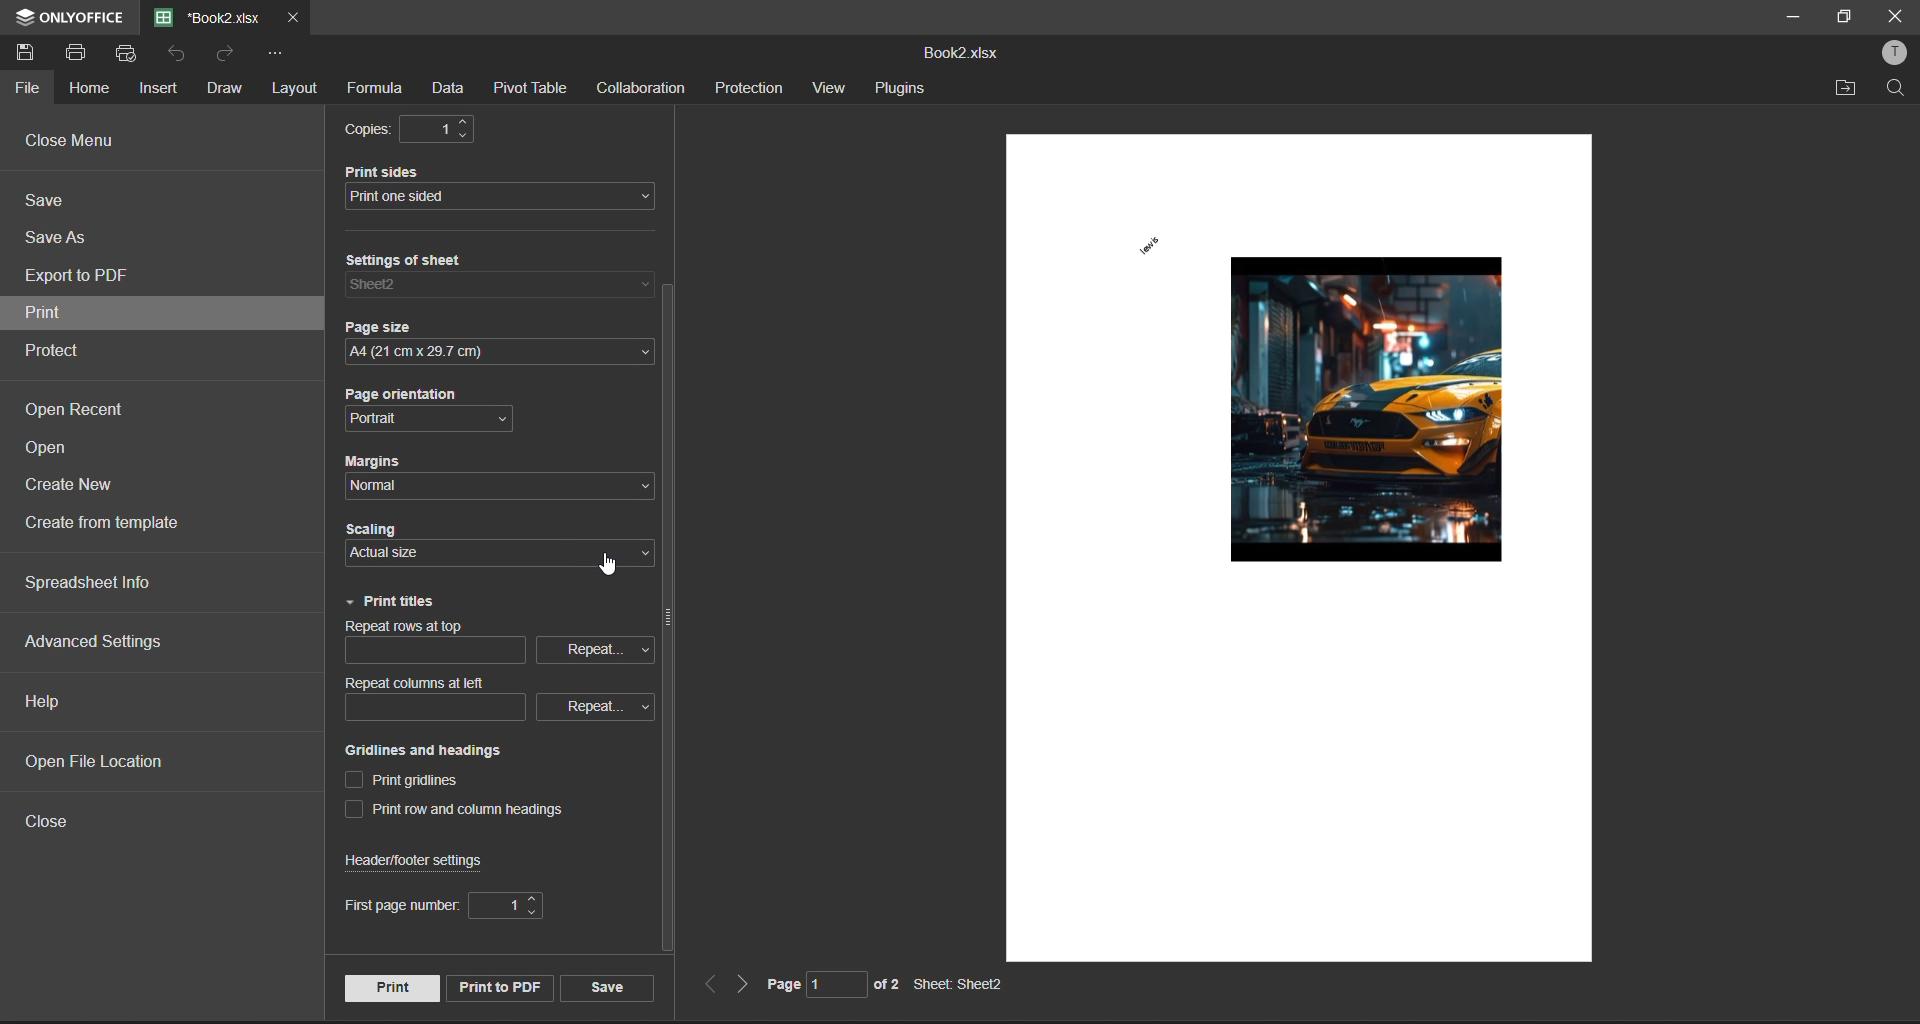  I want to click on page no, so click(802, 983).